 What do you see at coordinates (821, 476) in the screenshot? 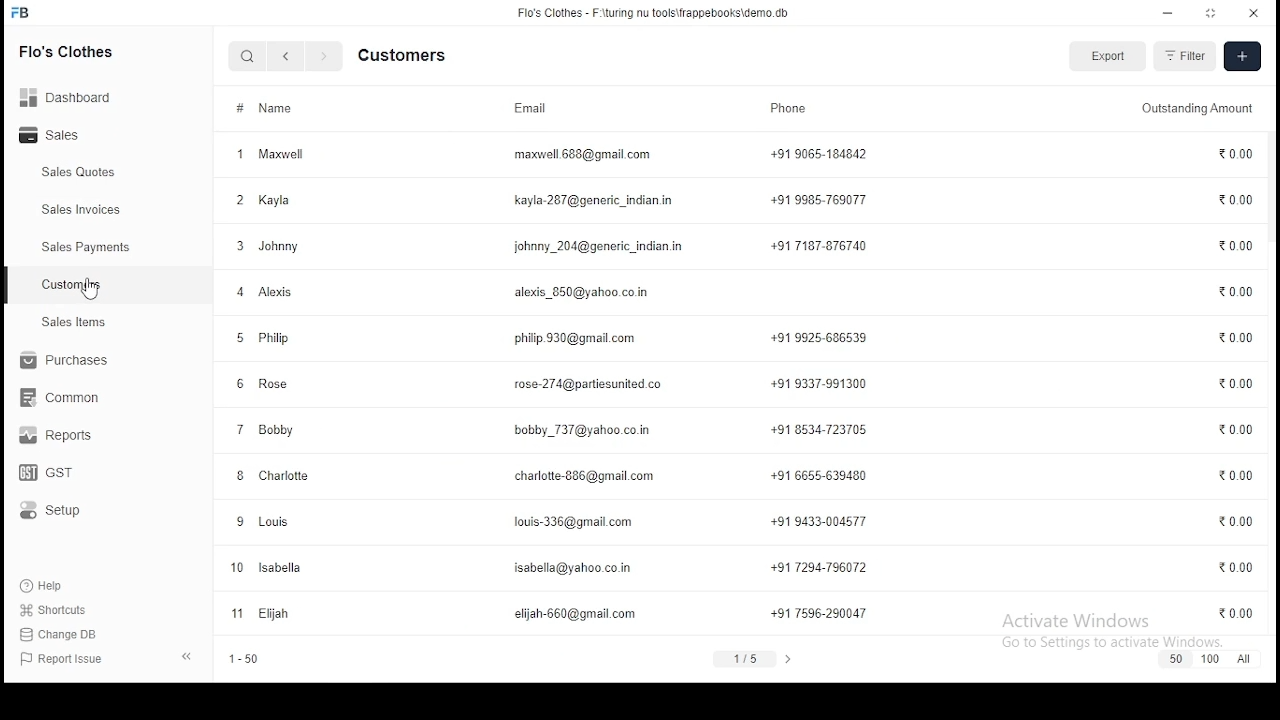
I see `+91 6656-639480` at bounding box center [821, 476].